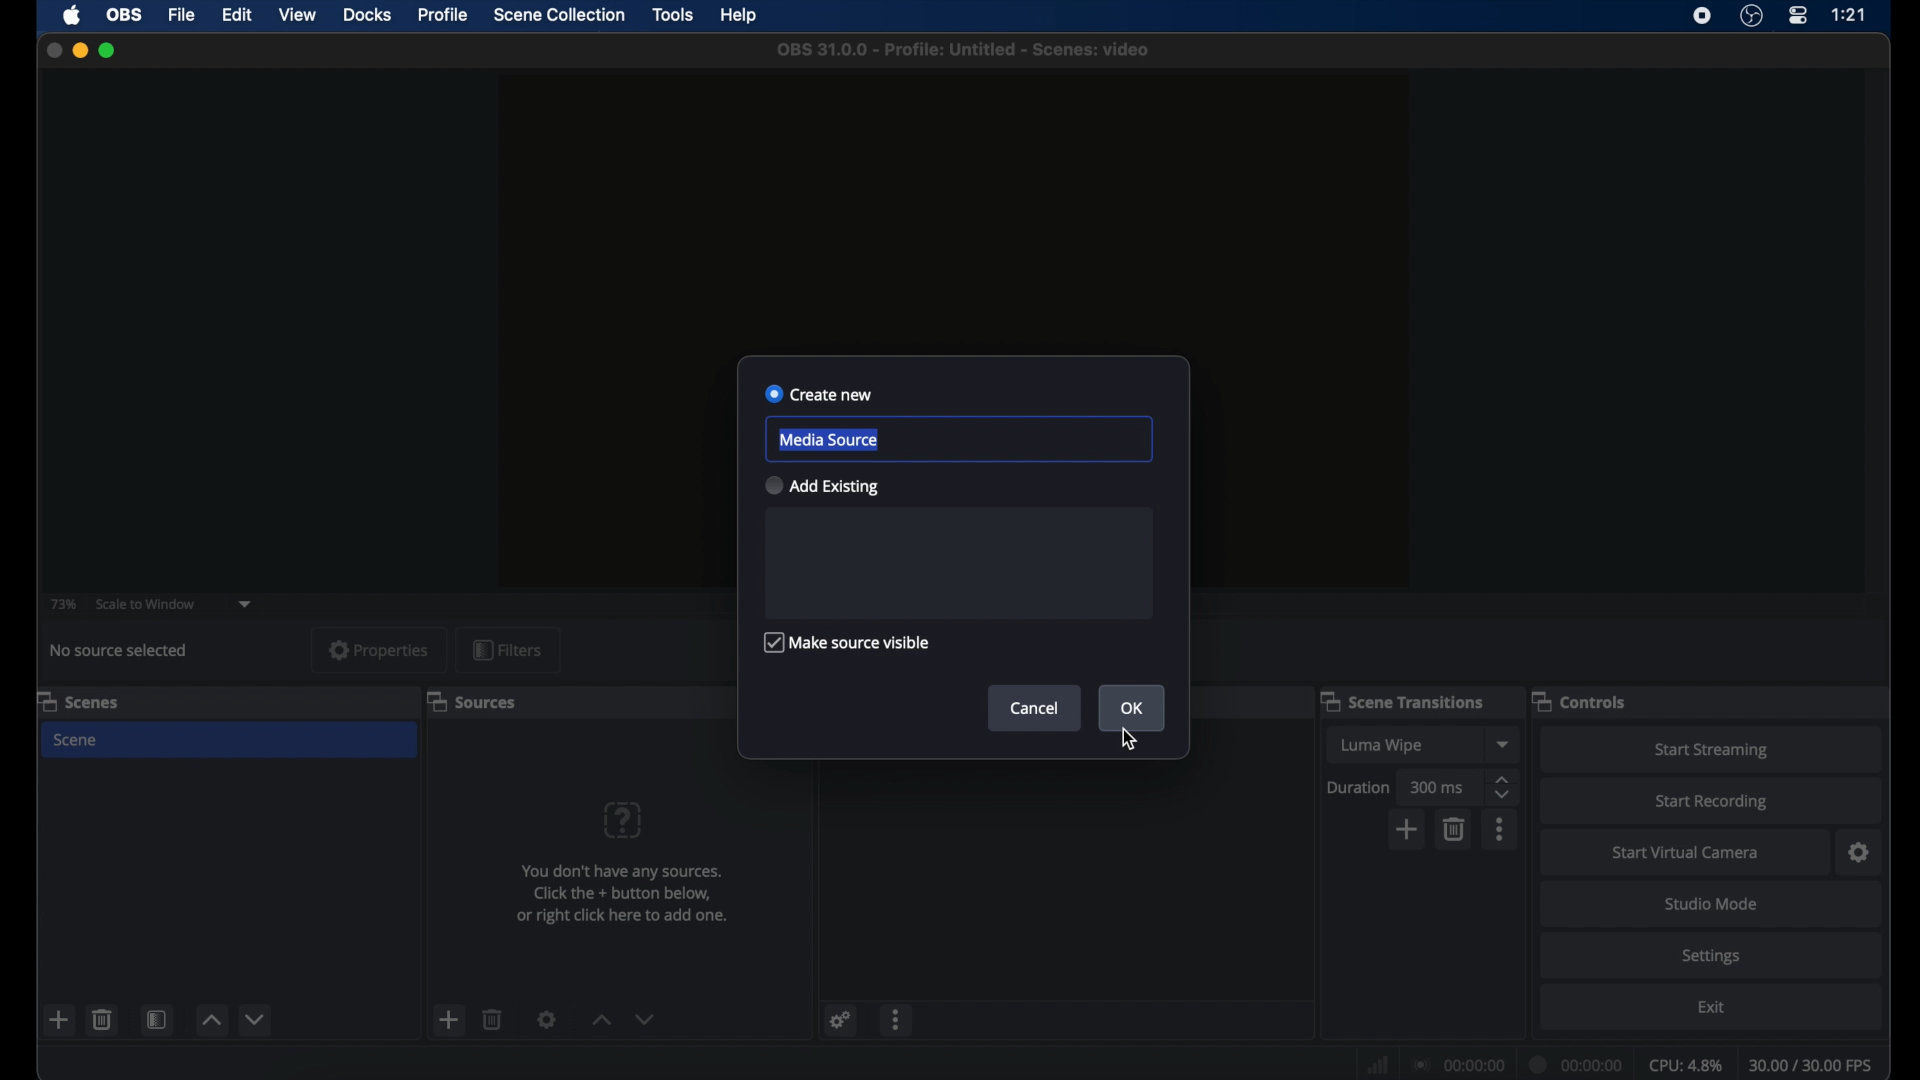 This screenshot has height=1080, width=1920. Describe the element at coordinates (1708, 904) in the screenshot. I see `studio mode` at that location.